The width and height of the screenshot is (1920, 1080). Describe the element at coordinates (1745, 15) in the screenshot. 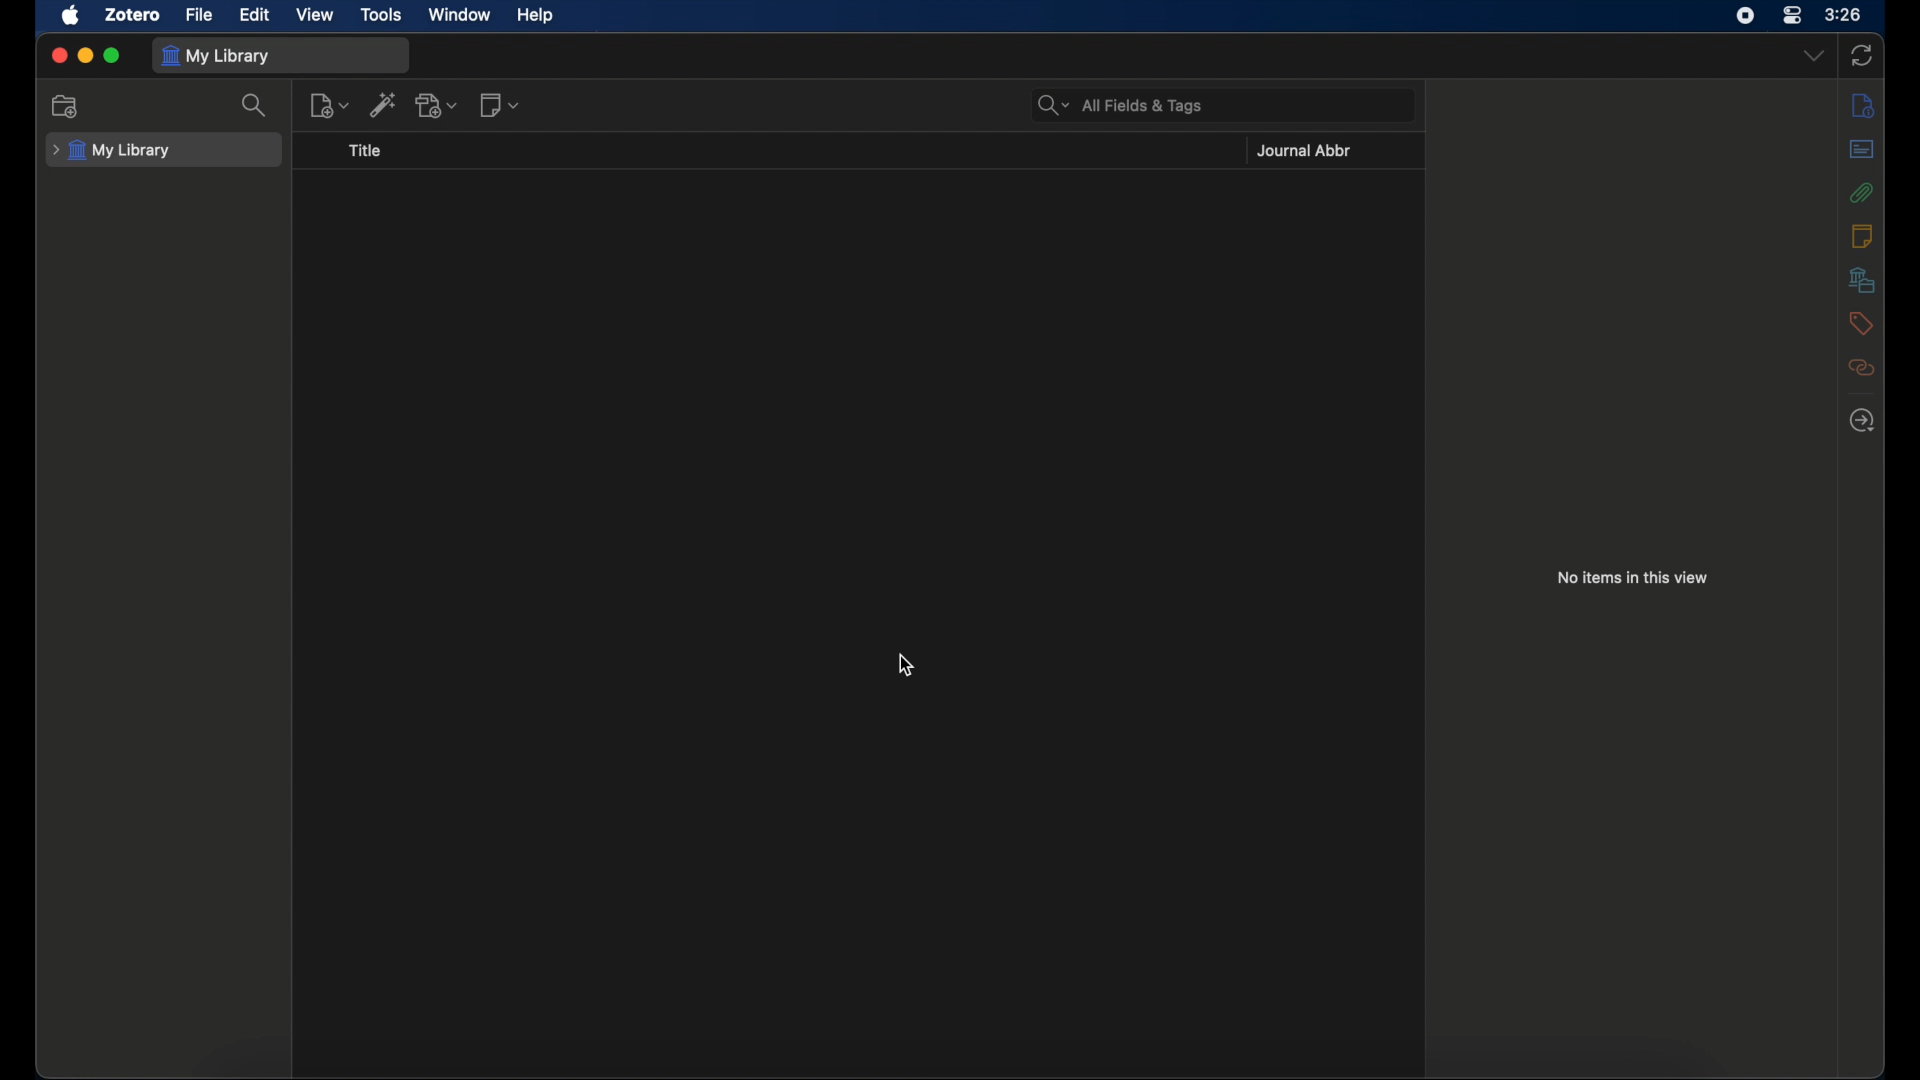

I see `screen recorder` at that location.